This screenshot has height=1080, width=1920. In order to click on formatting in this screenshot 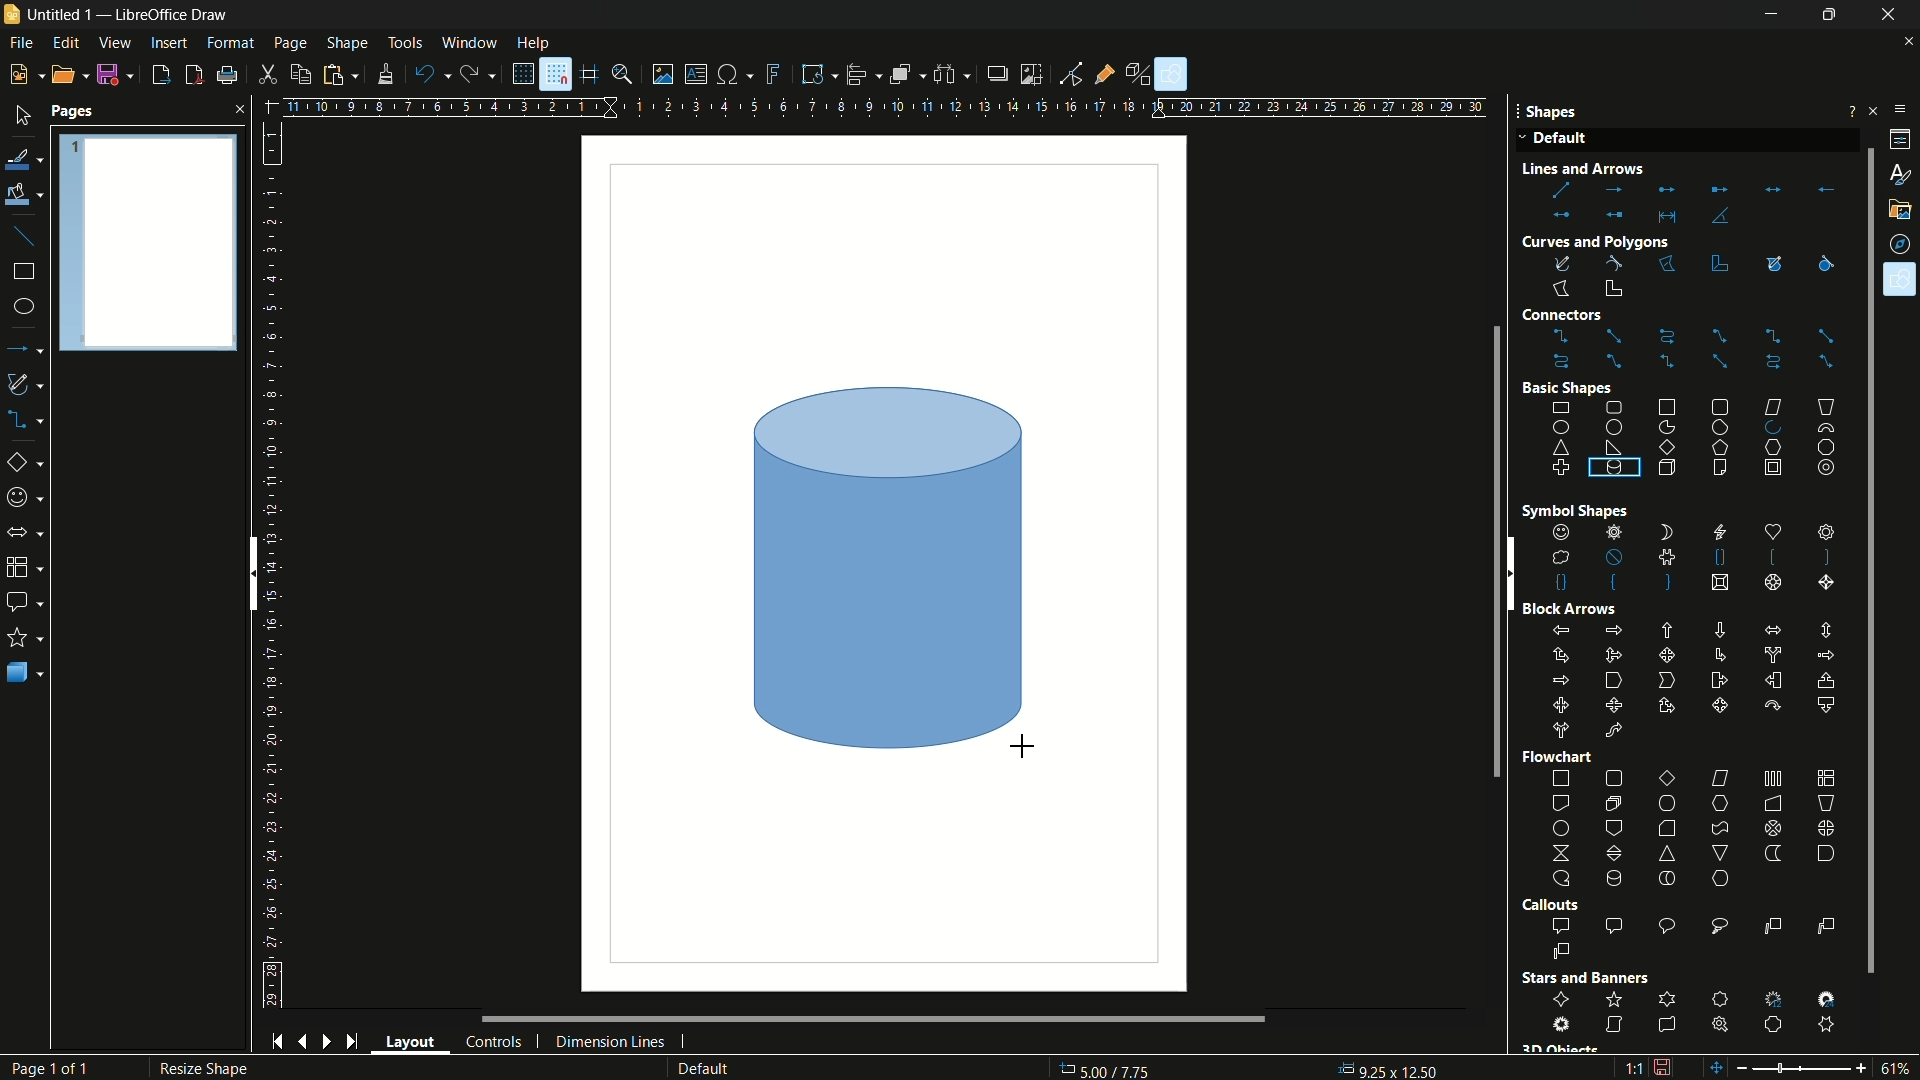, I will do `click(388, 74)`.